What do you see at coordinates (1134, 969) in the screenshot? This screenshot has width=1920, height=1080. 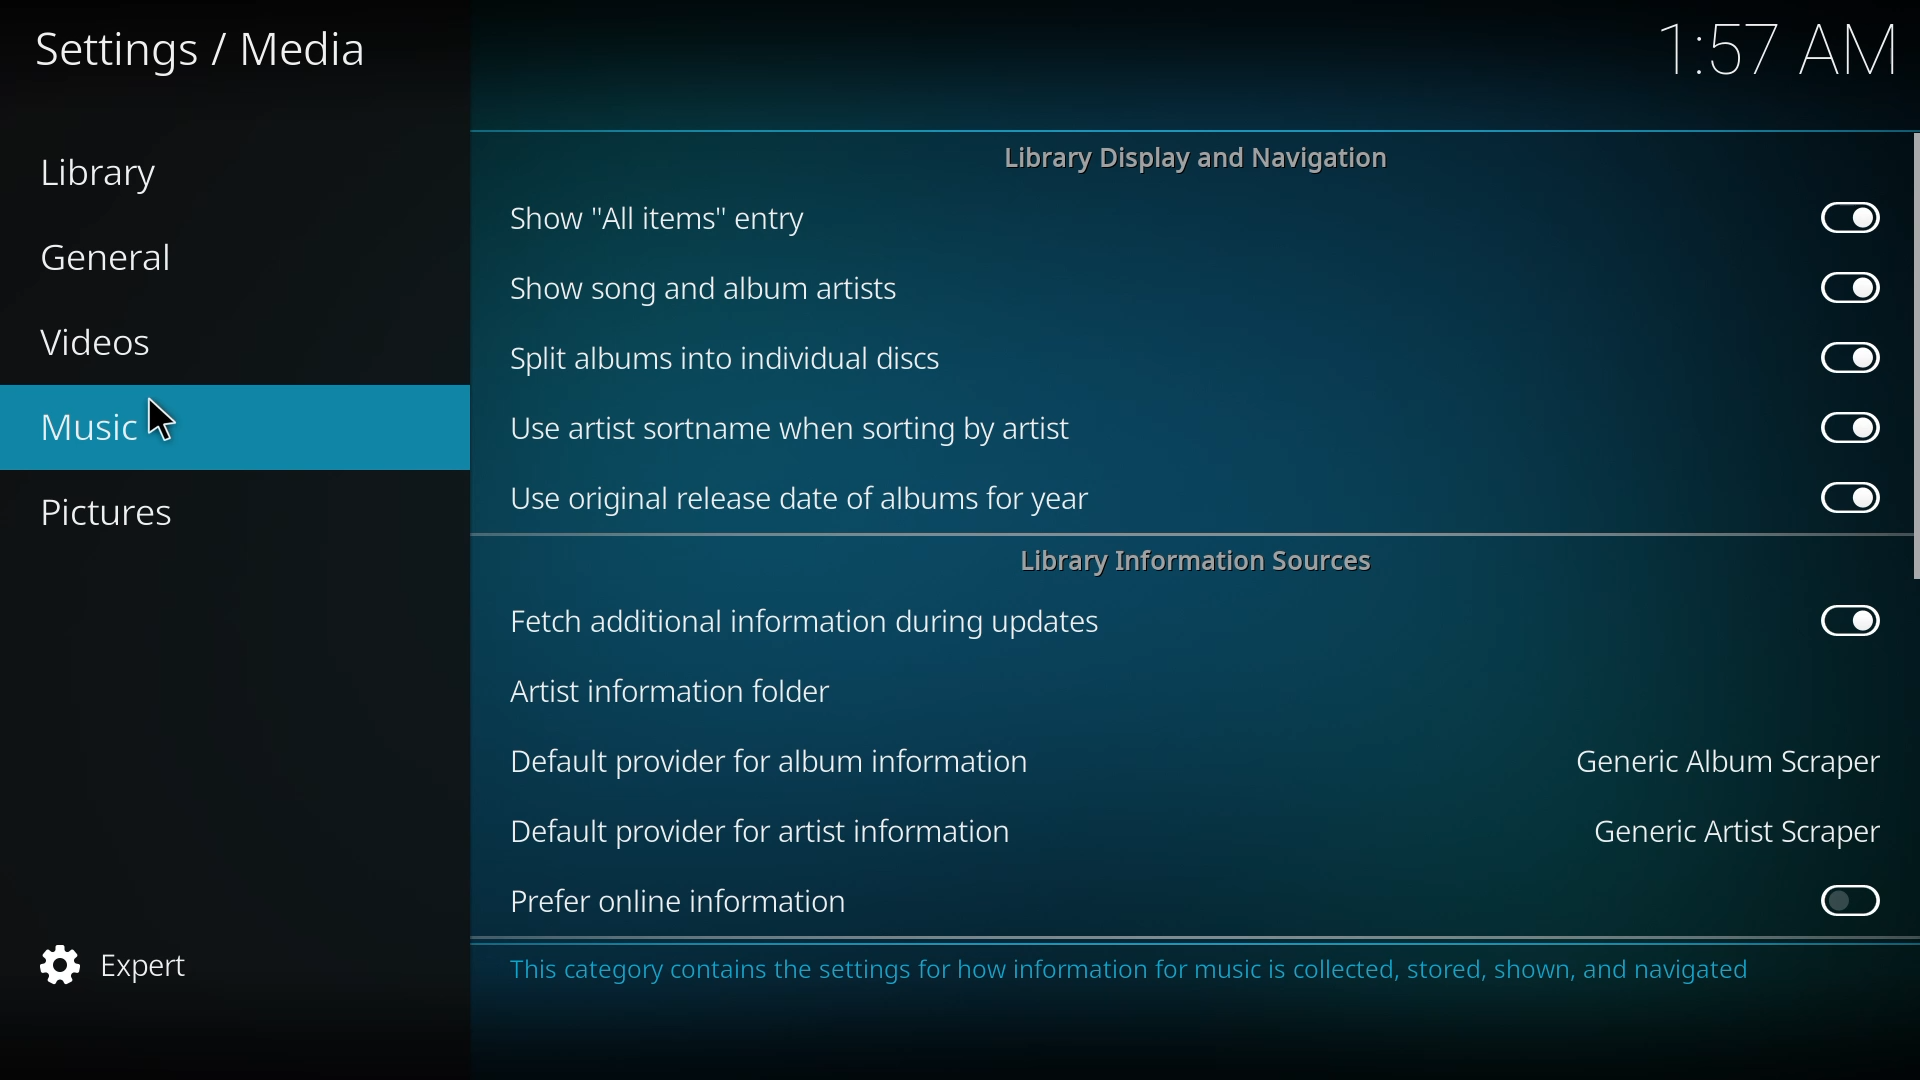 I see `info` at bounding box center [1134, 969].